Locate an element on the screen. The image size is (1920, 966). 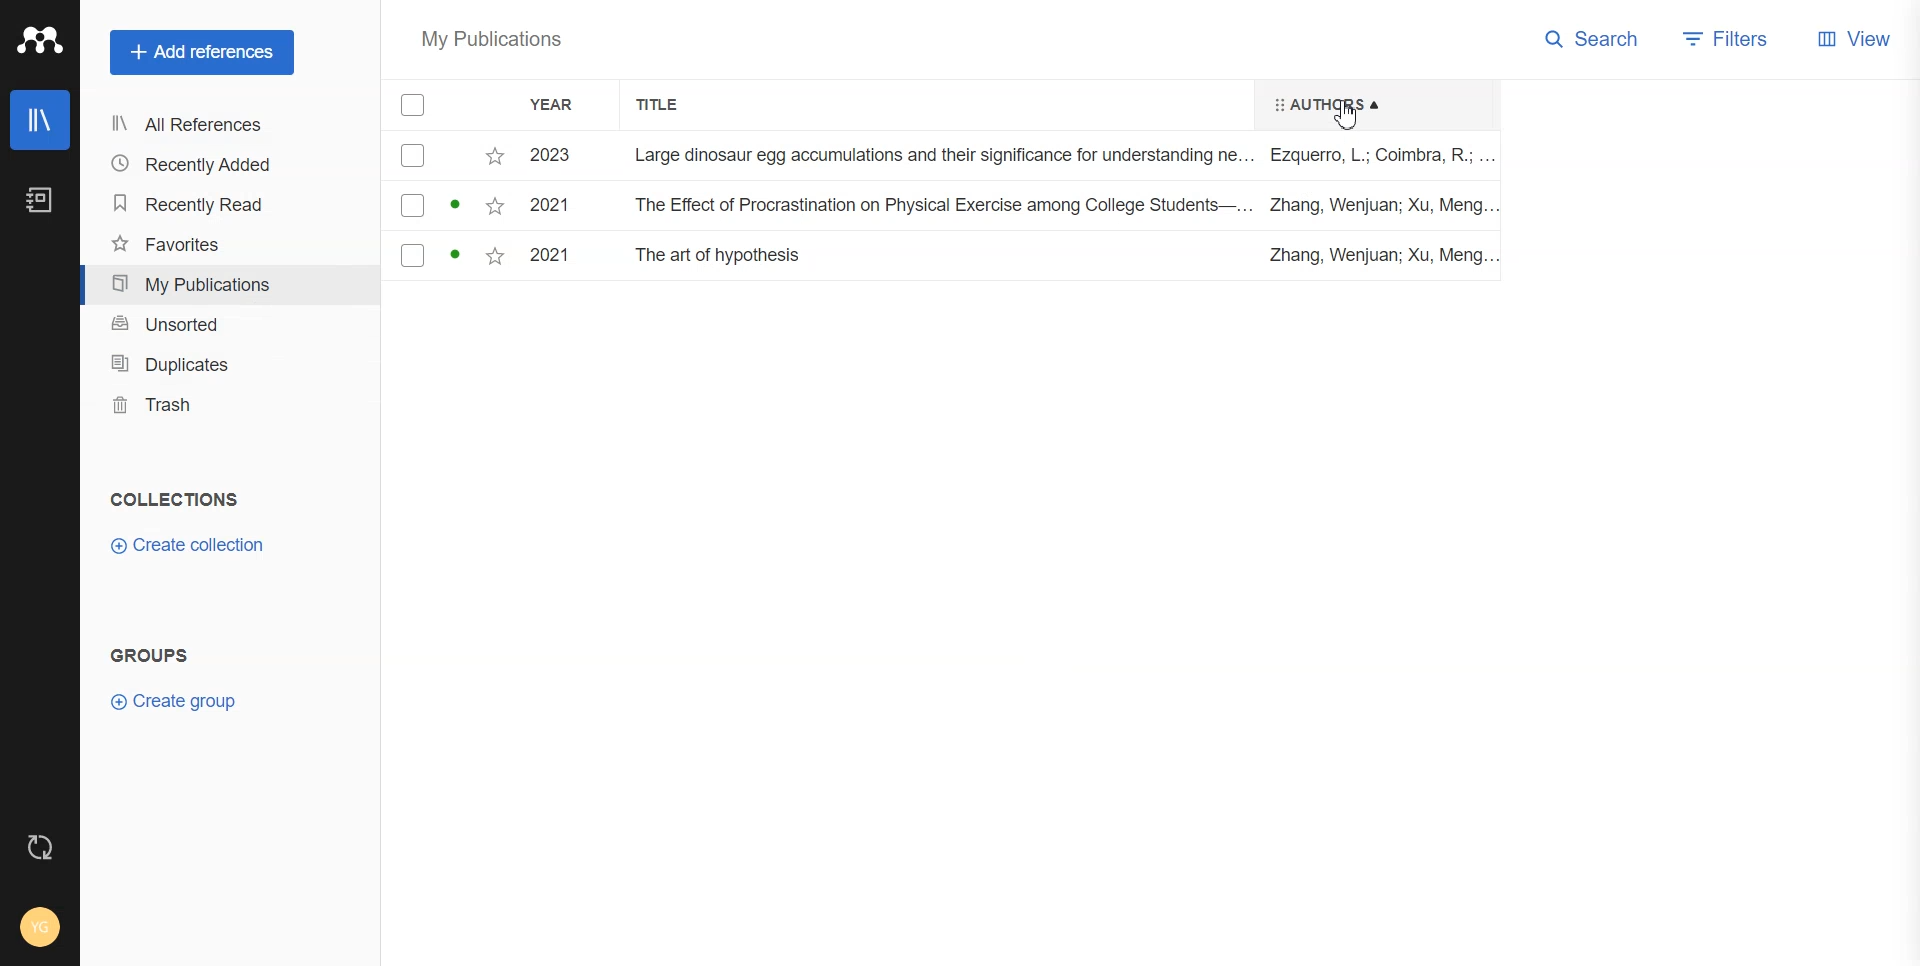
Auto sync is located at coordinates (38, 846).